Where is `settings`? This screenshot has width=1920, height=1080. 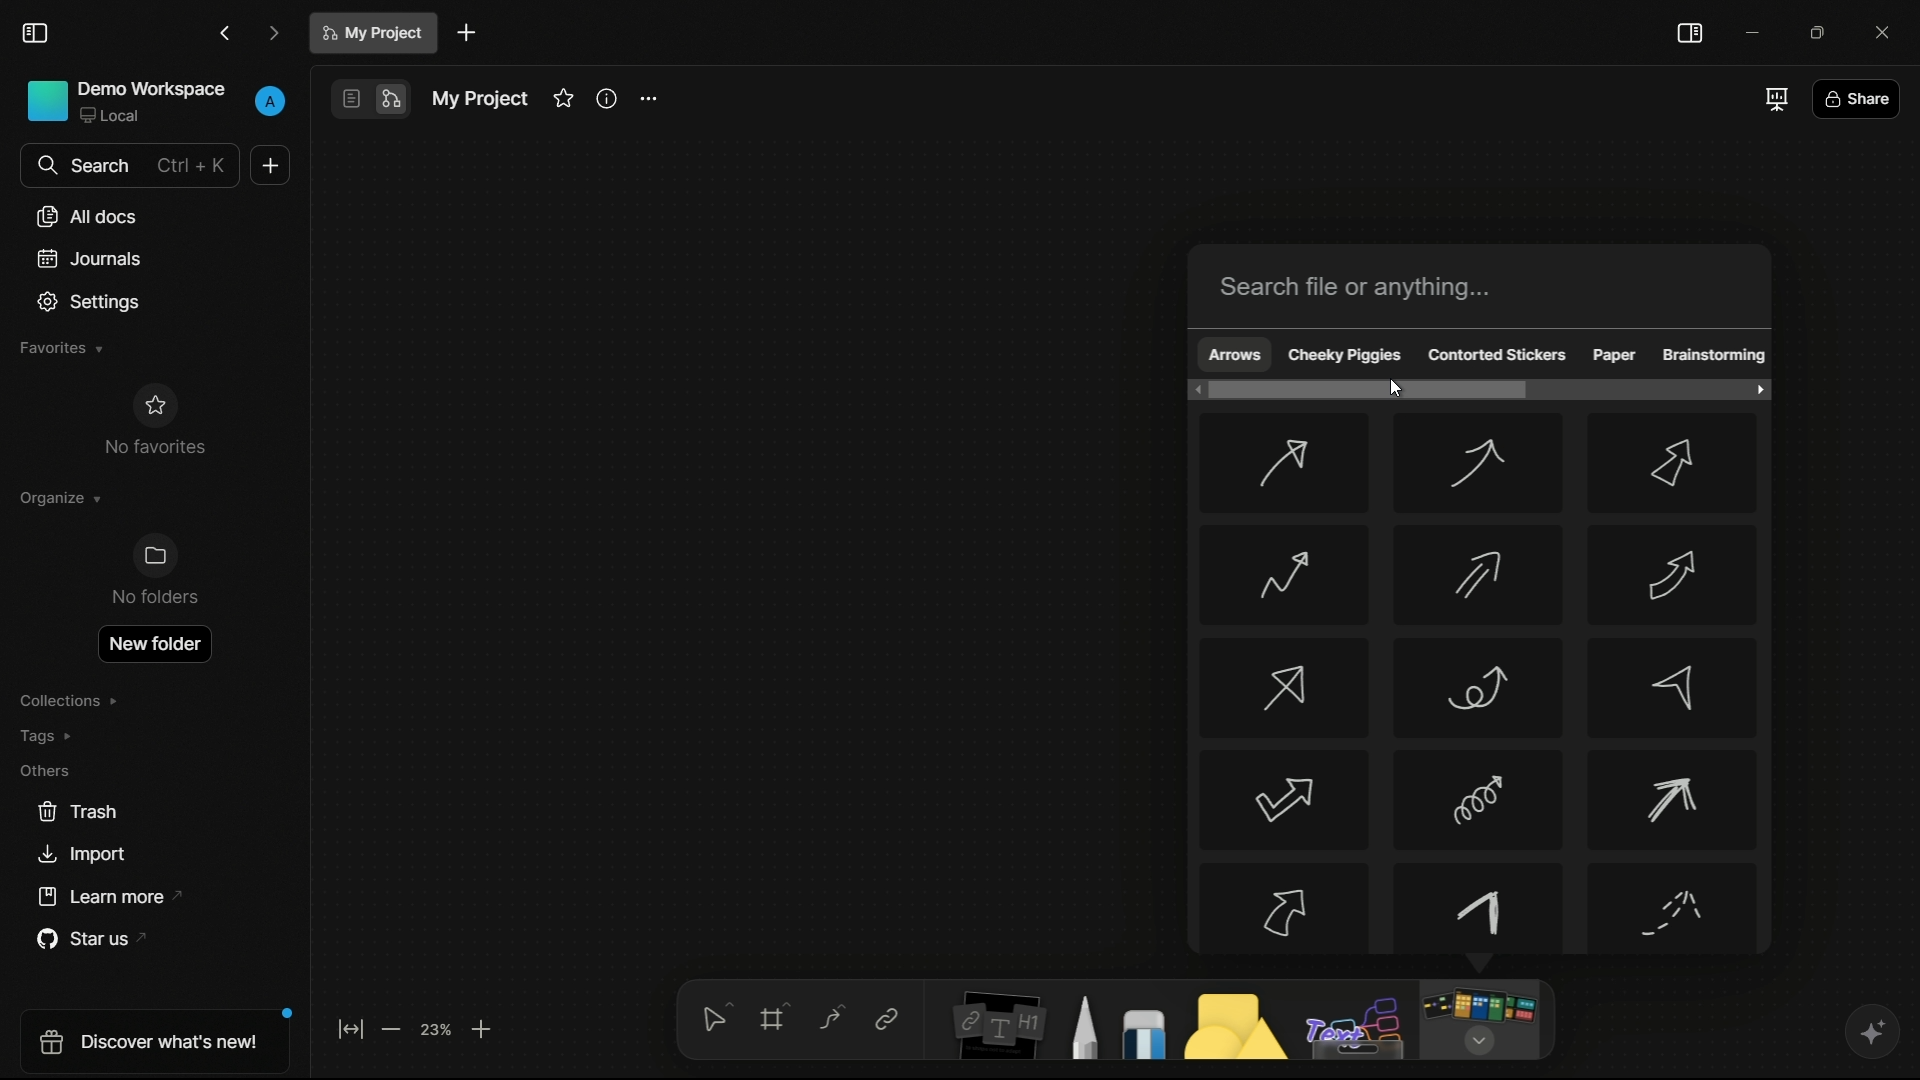
settings is located at coordinates (90, 302).